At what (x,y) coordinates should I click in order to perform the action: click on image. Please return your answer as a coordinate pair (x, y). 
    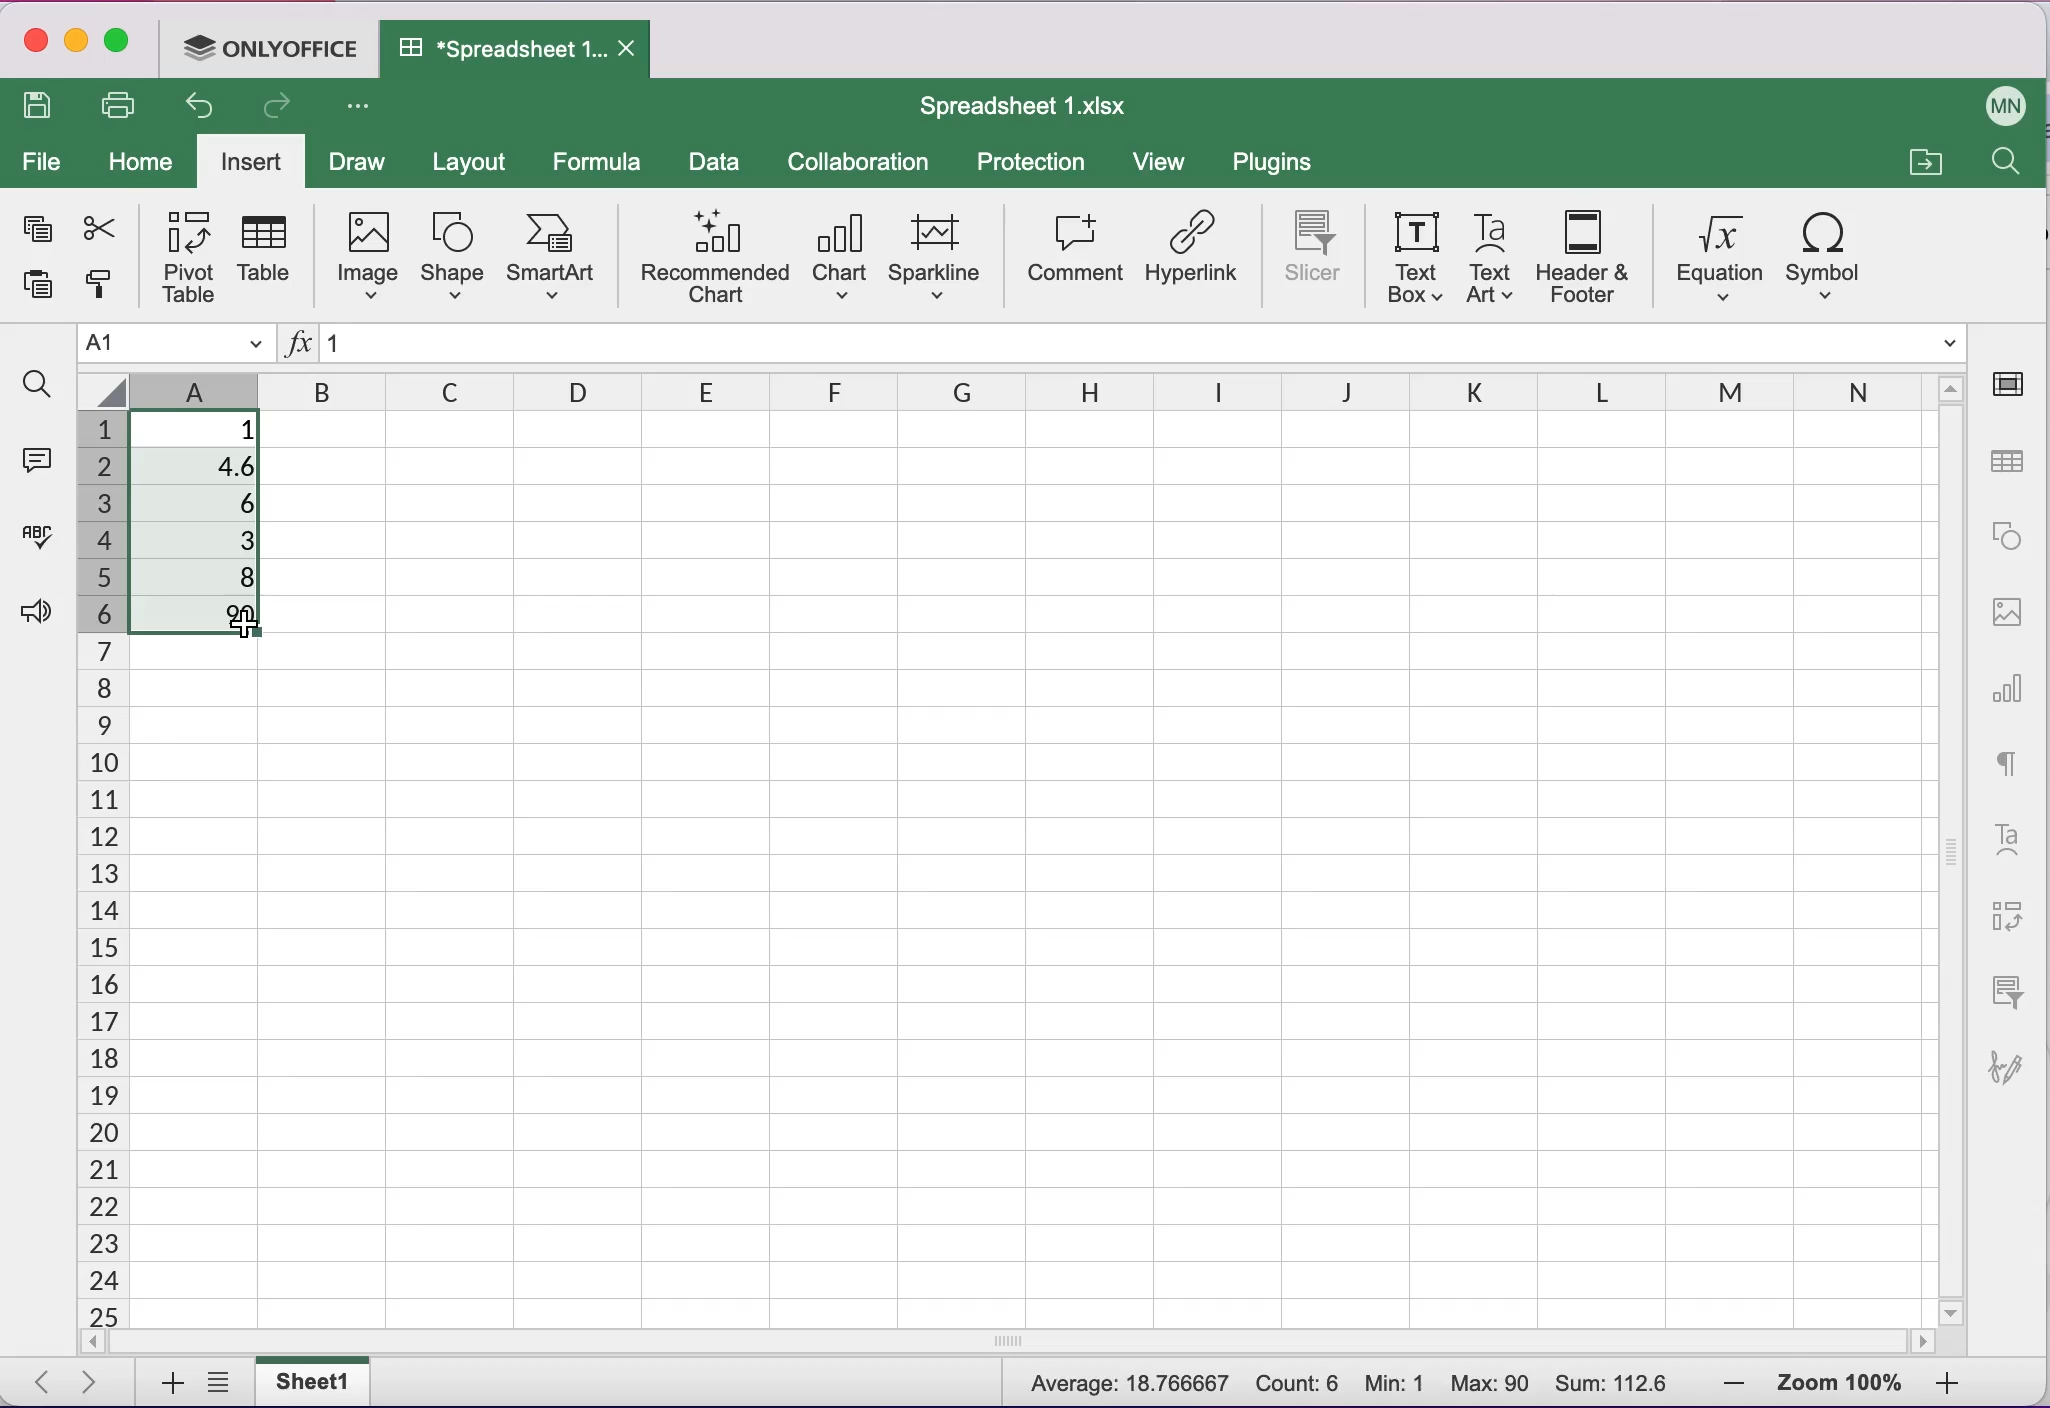
    Looking at the image, I should click on (366, 258).